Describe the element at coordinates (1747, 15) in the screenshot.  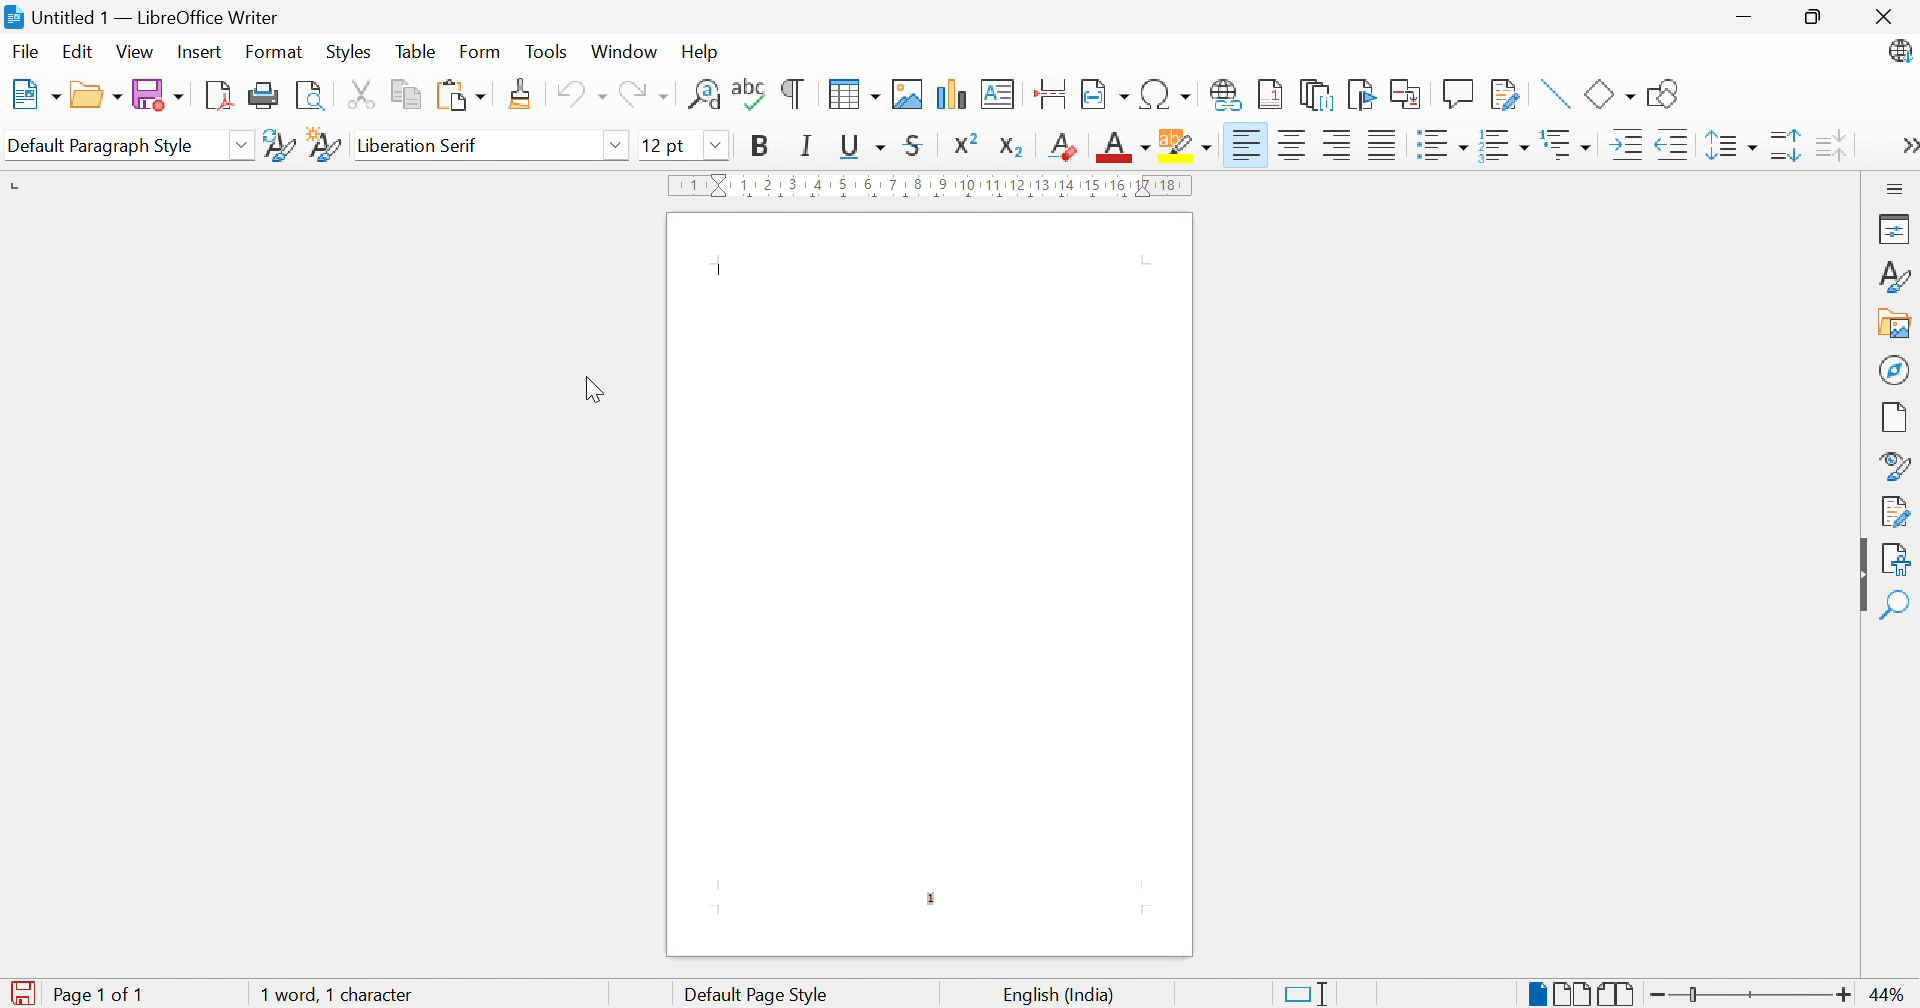
I see `Minimize` at that location.